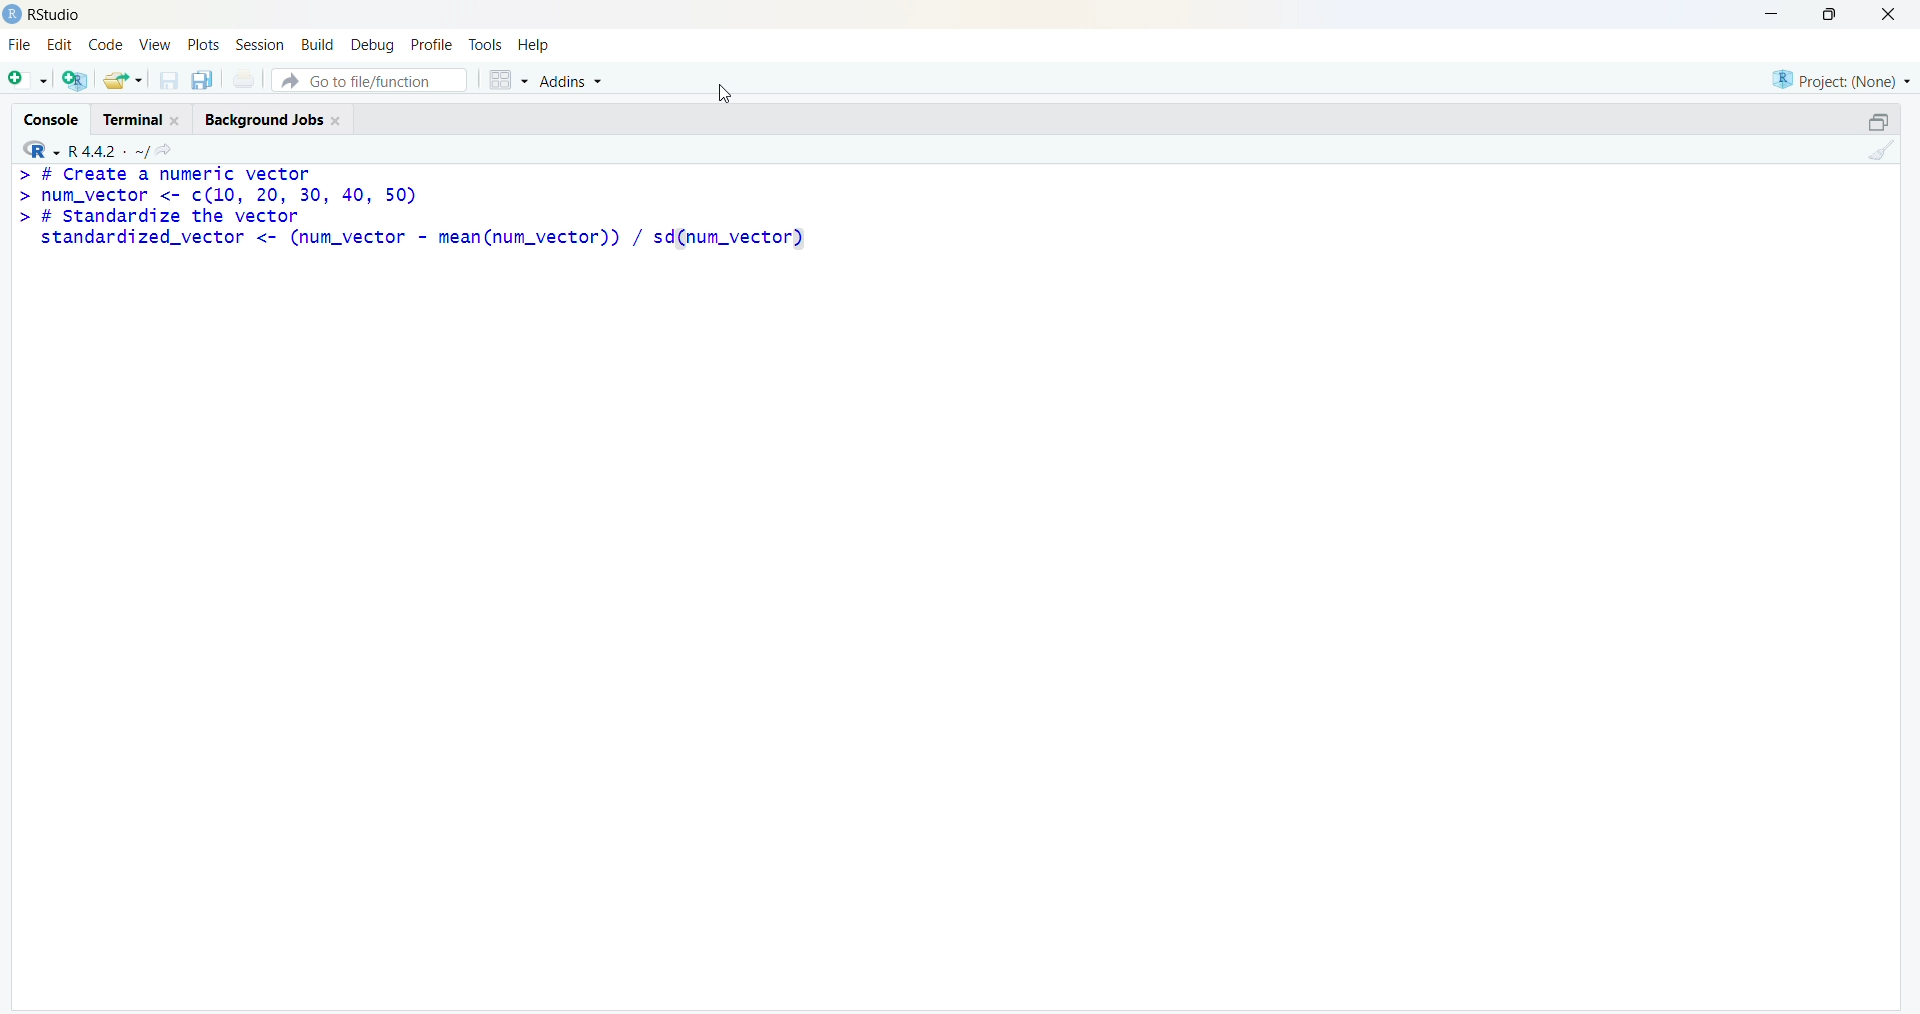 The image size is (1920, 1014). I want to click on add file as, so click(30, 80).